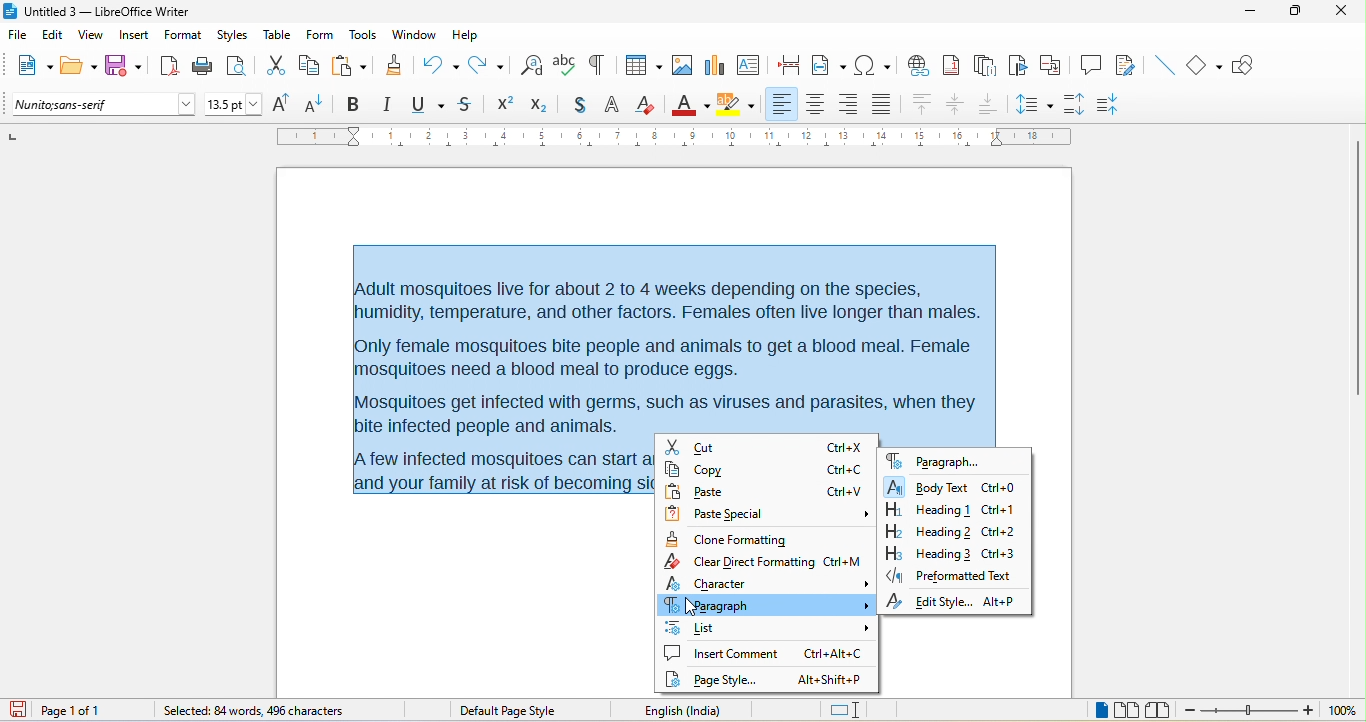 The height and width of the screenshot is (722, 1366). What do you see at coordinates (734, 539) in the screenshot?
I see `clone formatting` at bounding box center [734, 539].